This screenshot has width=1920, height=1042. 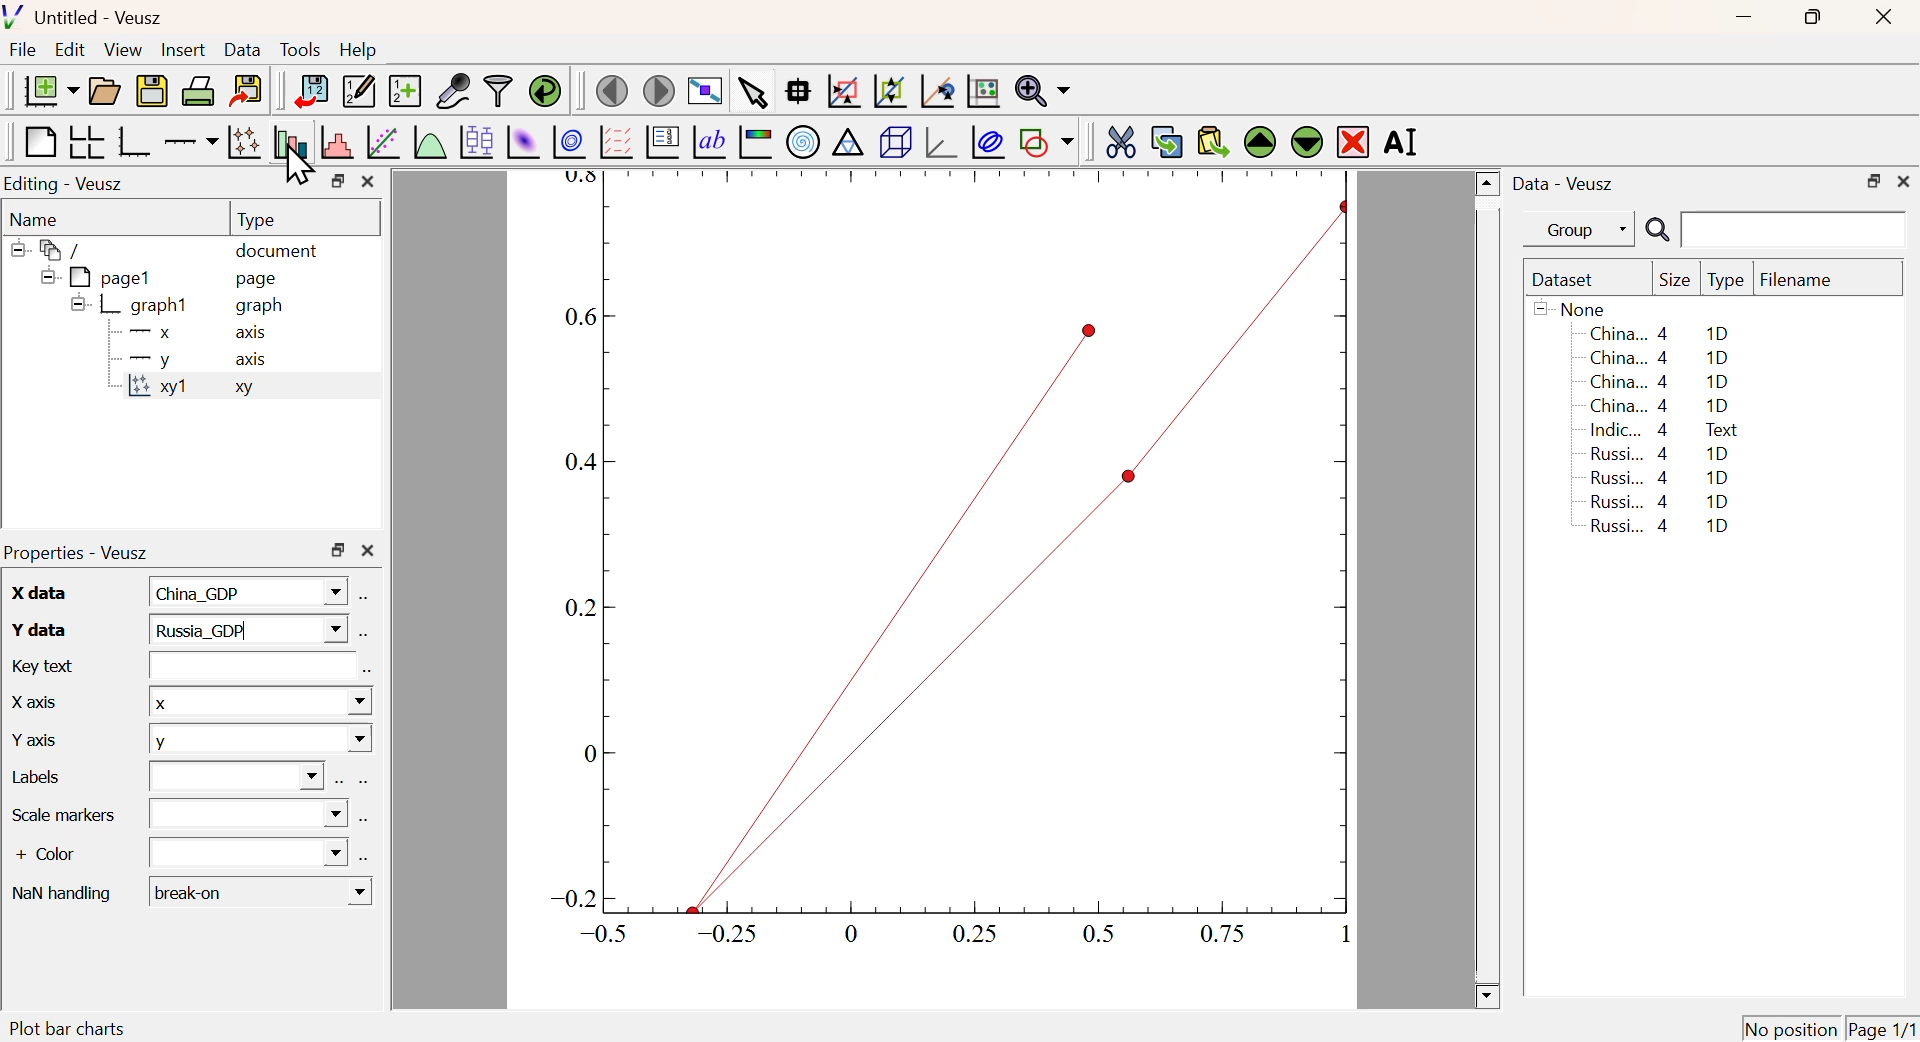 What do you see at coordinates (1904, 179) in the screenshot?
I see `Close` at bounding box center [1904, 179].